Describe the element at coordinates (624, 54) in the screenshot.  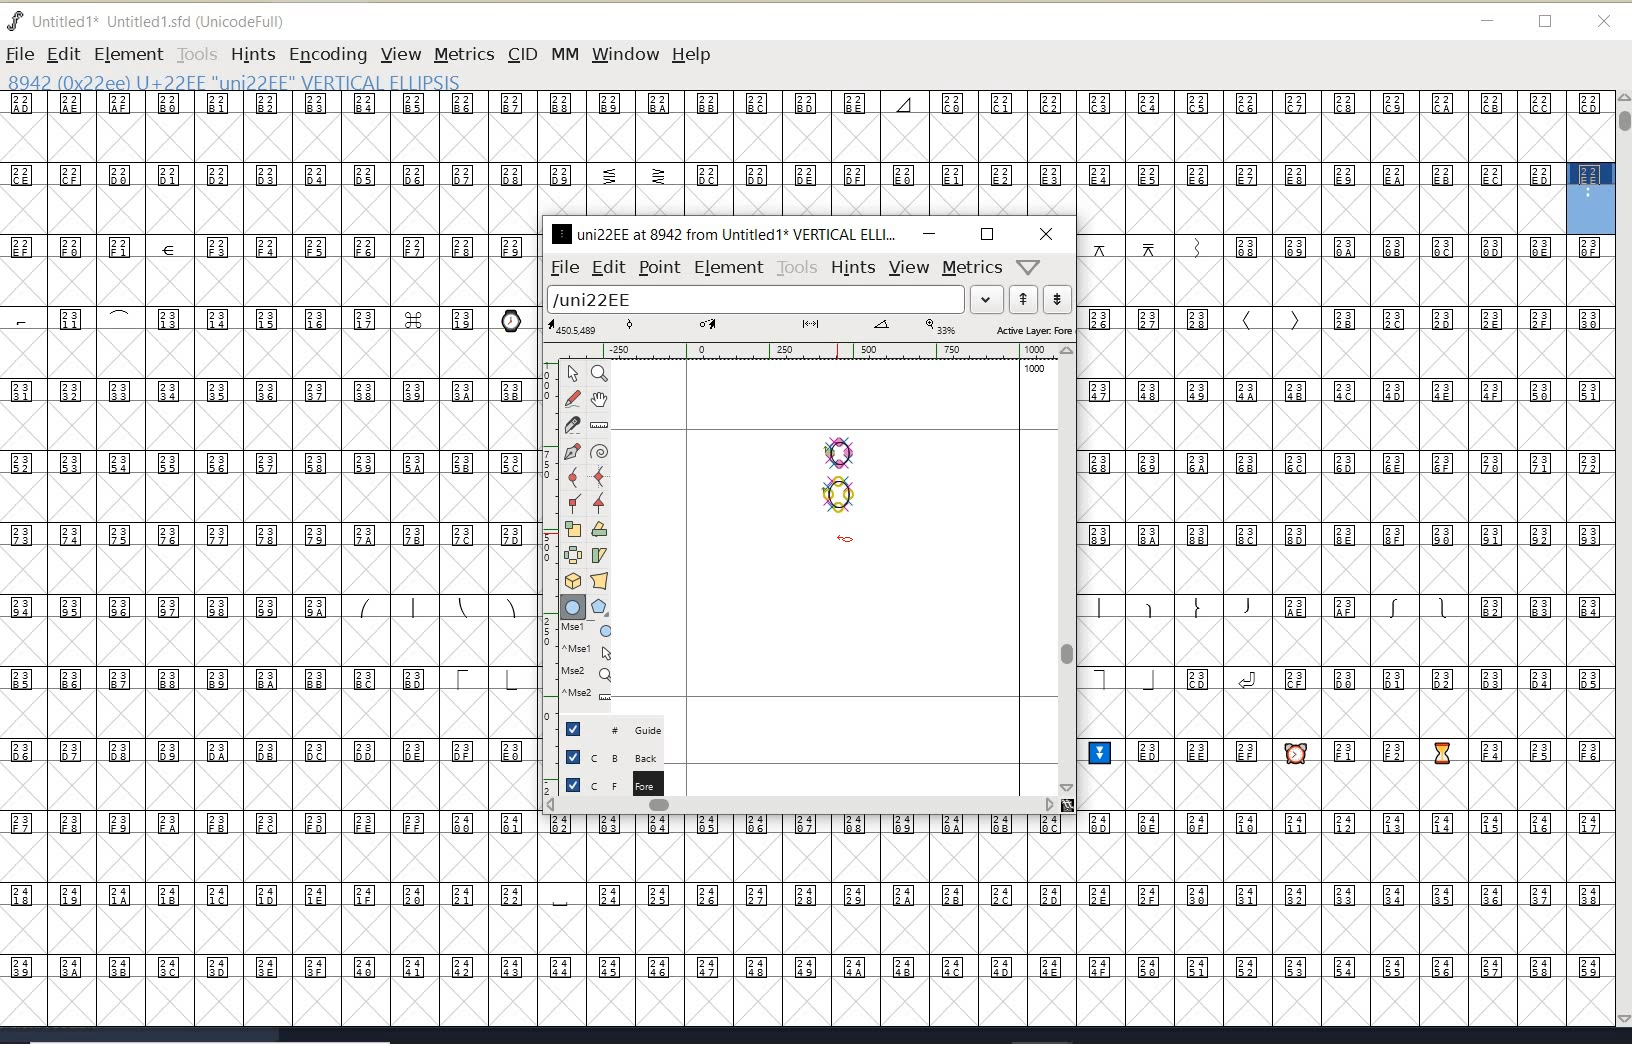
I see `window` at that location.